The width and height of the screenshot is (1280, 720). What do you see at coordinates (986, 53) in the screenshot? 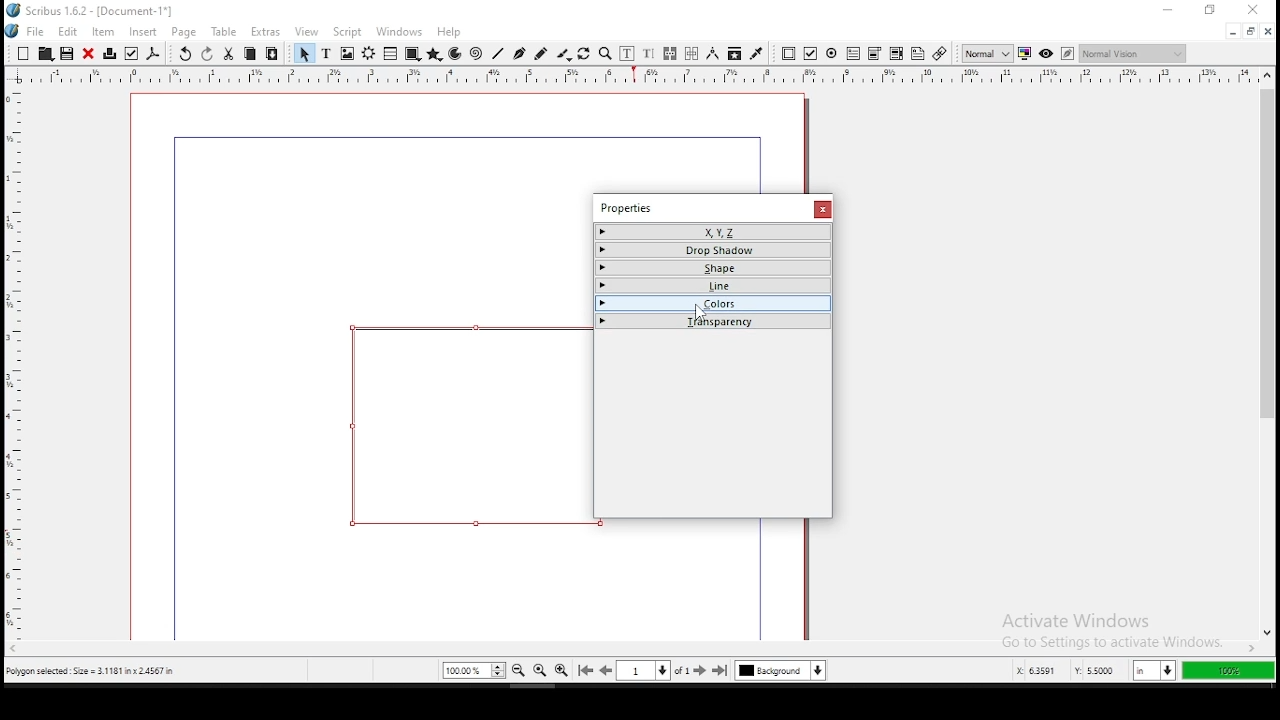
I see `toggle image preview quality` at bounding box center [986, 53].